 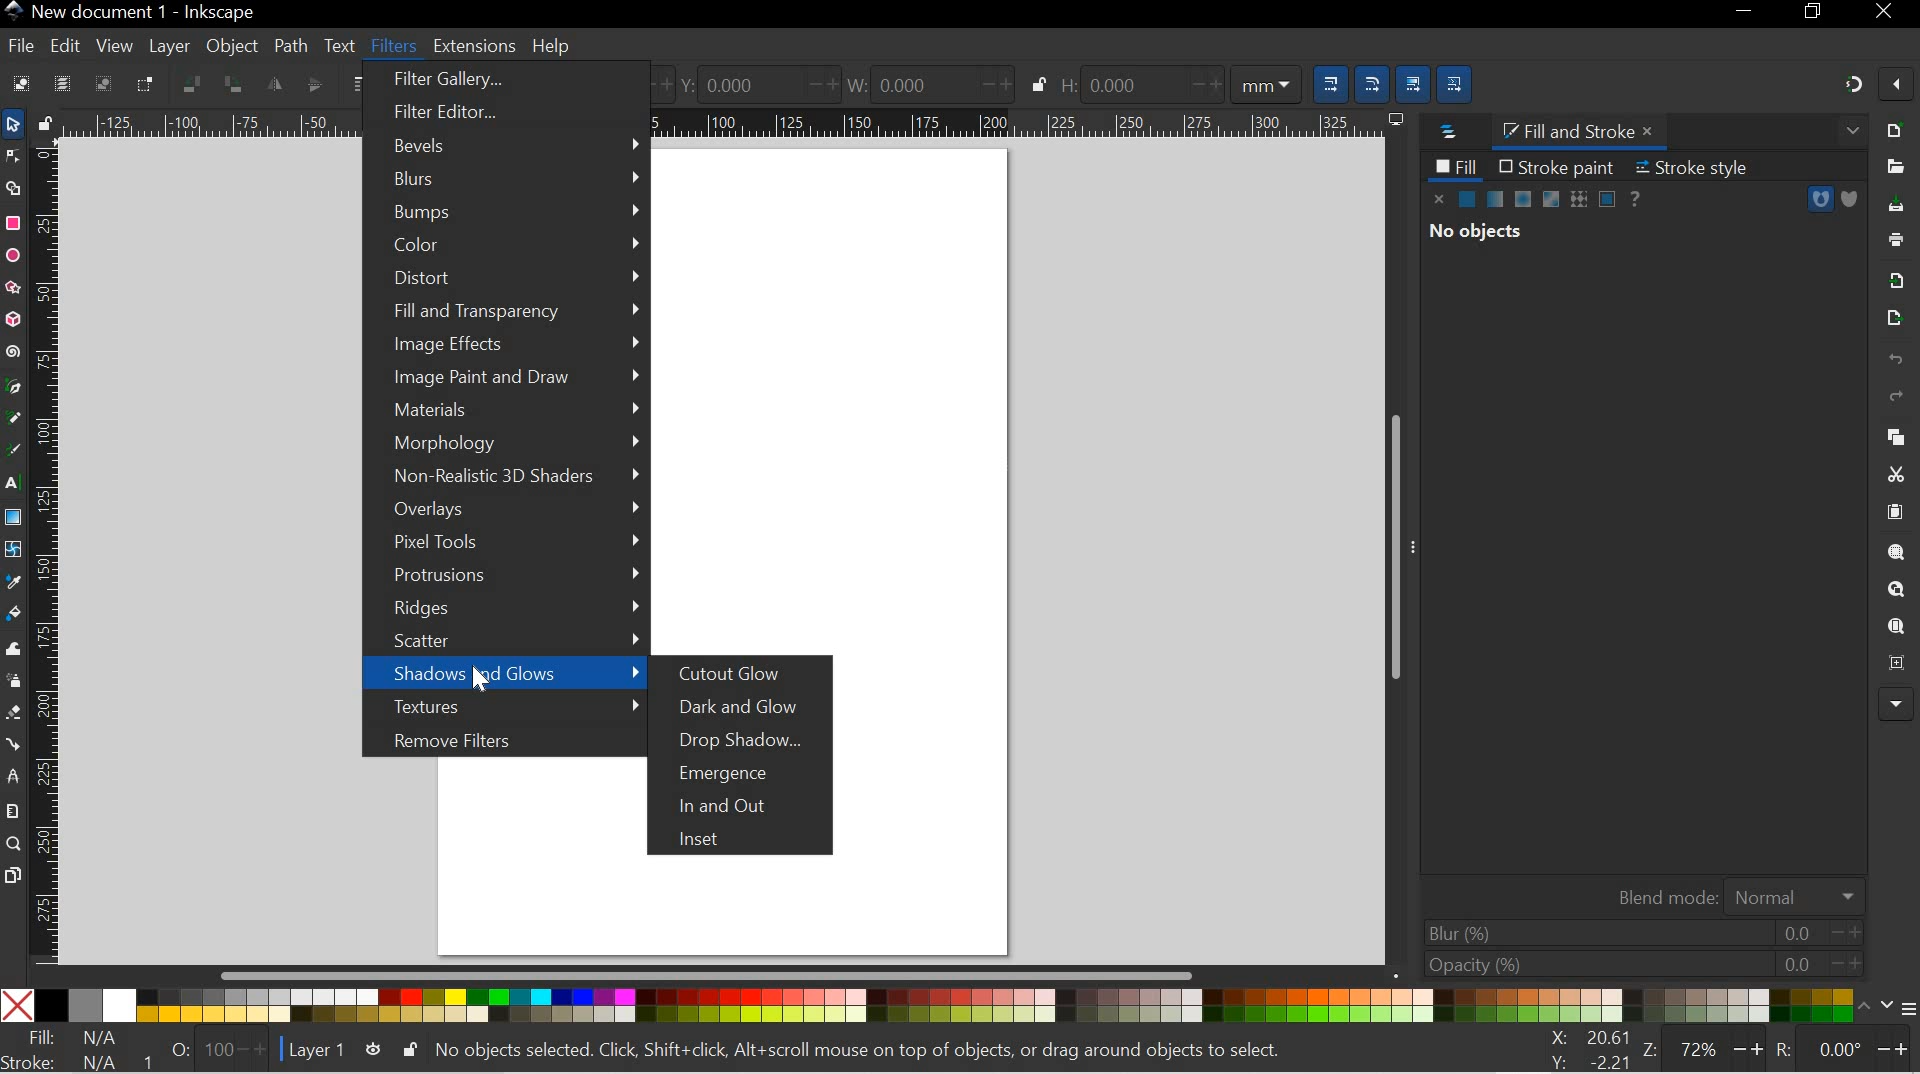 What do you see at coordinates (64, 45) in the screenshot?
I see `EDIT` at bounding box center [64, 45].